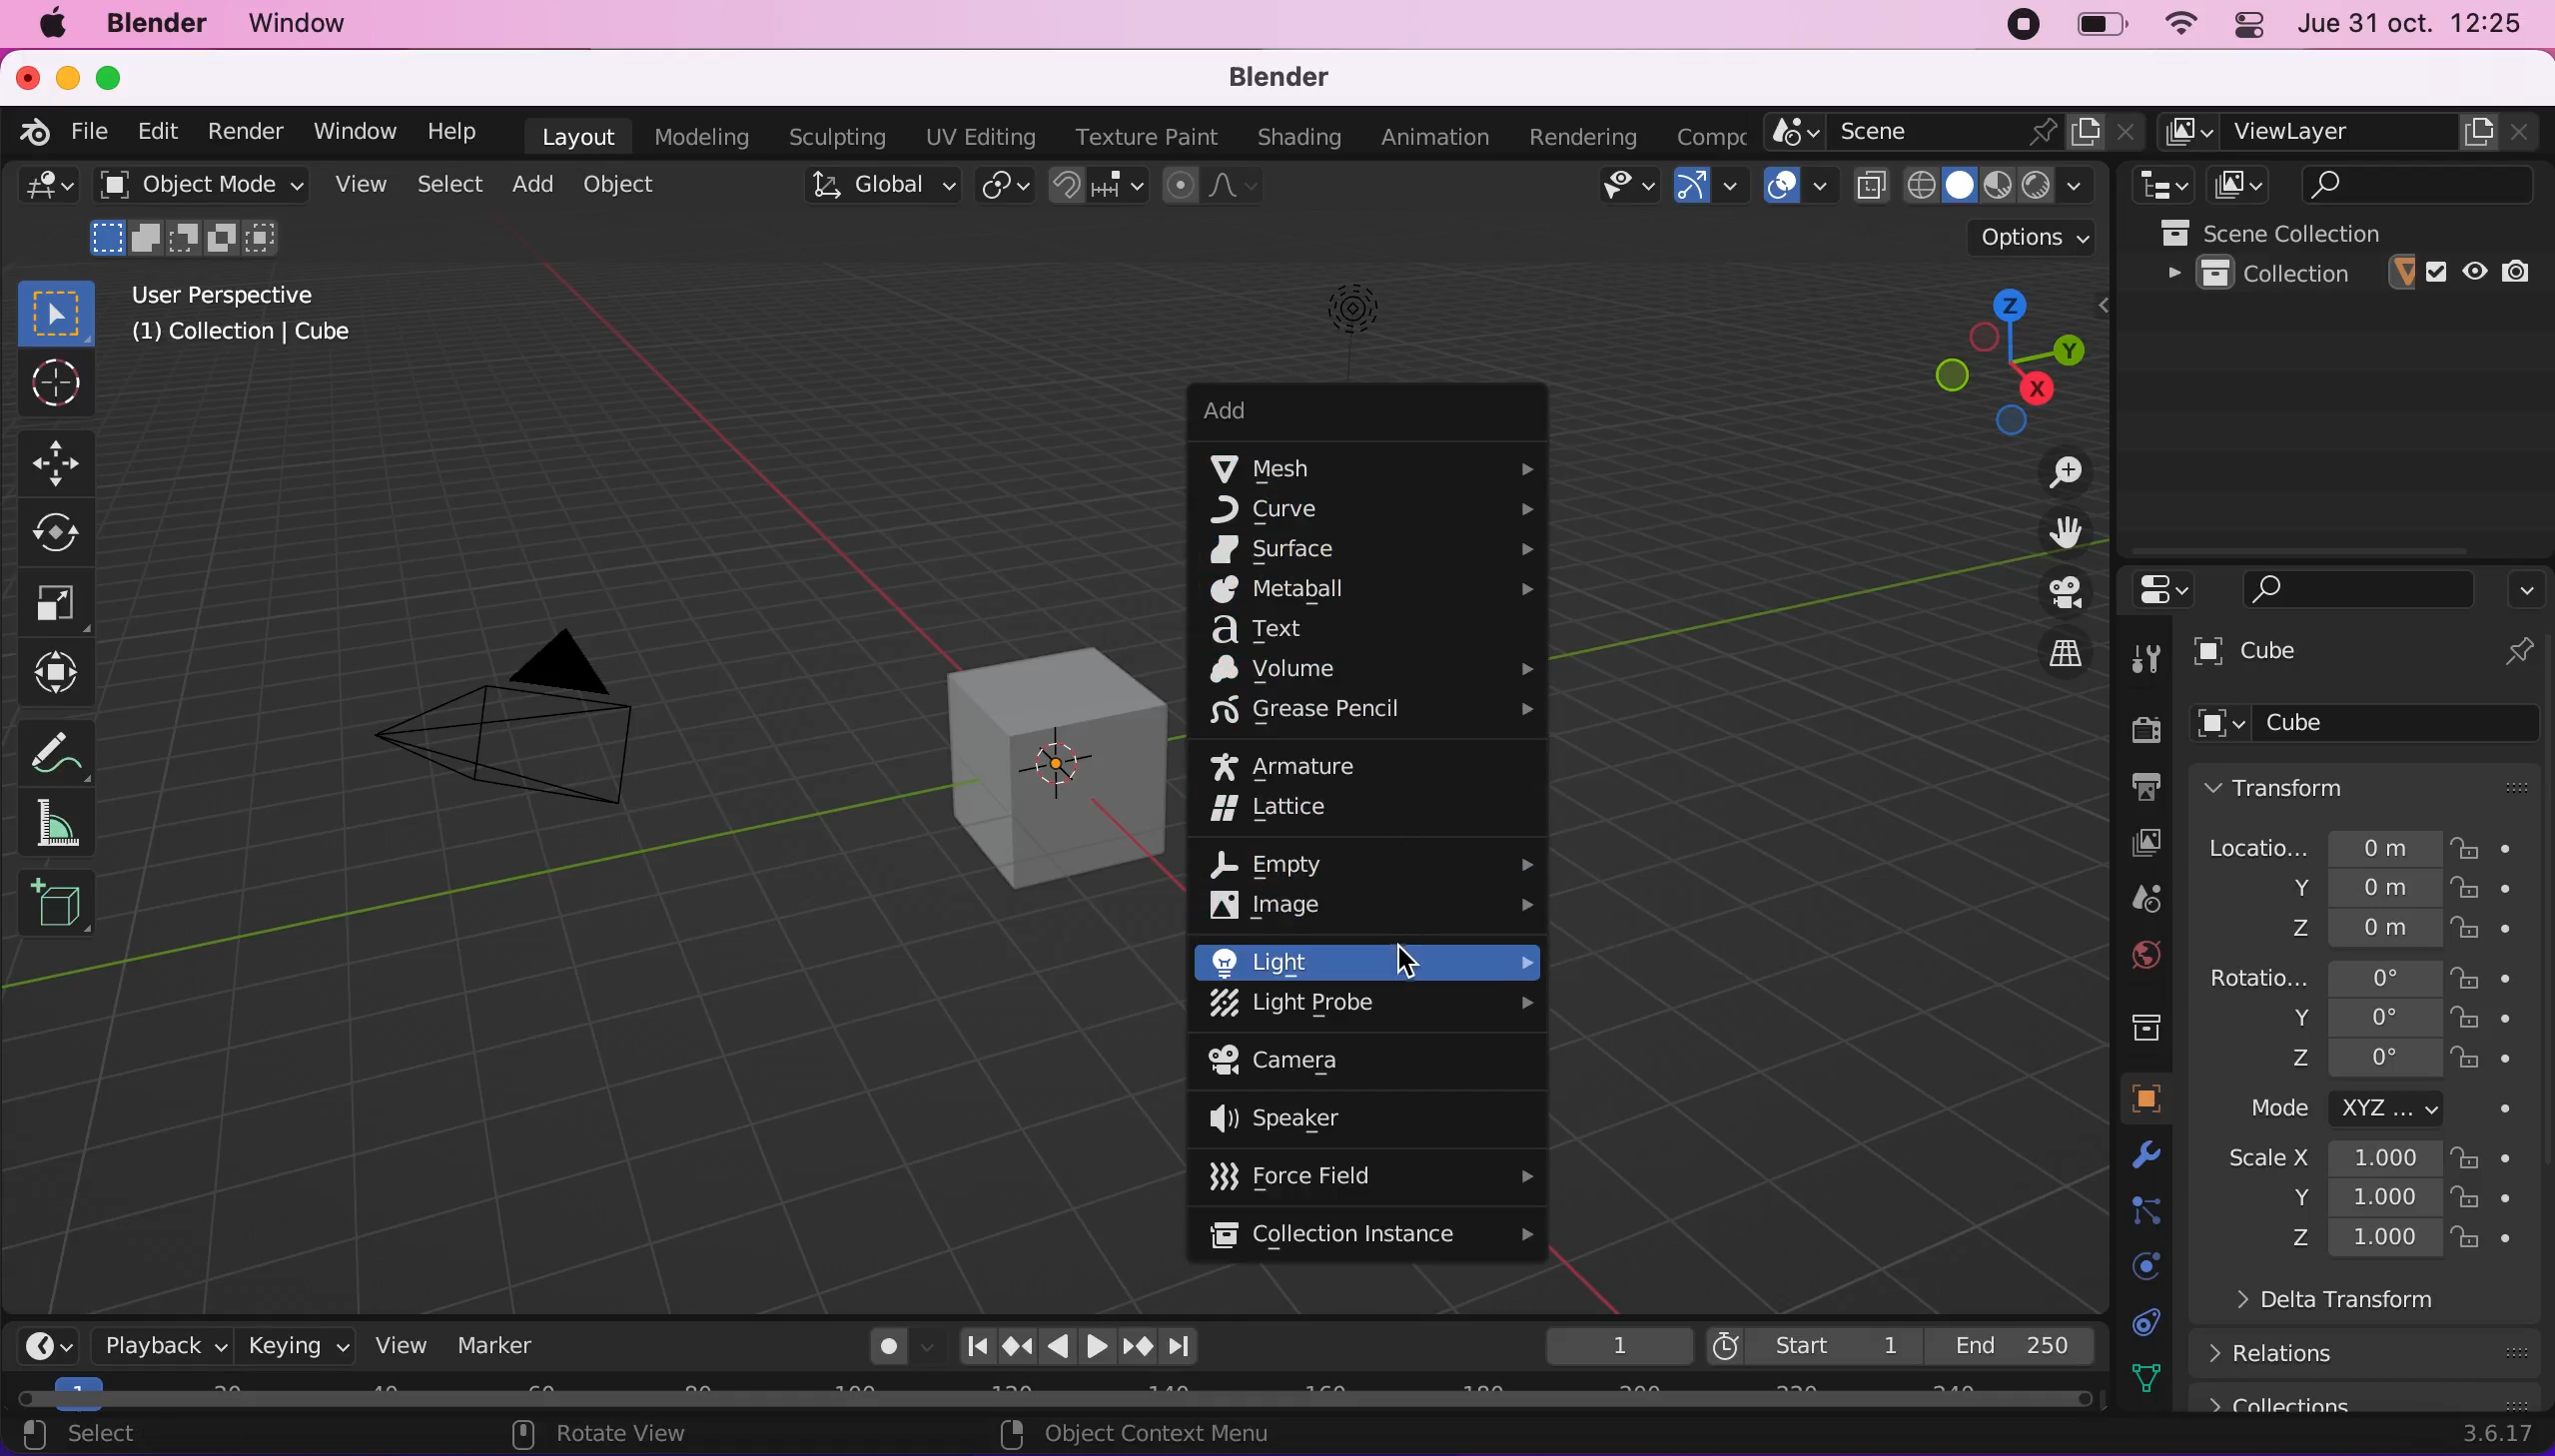 The height and width of the screenshot is (1456, 2555). Describe the element at coordinates (1571, 137) in the screenshot. I see `rendering` at that location.